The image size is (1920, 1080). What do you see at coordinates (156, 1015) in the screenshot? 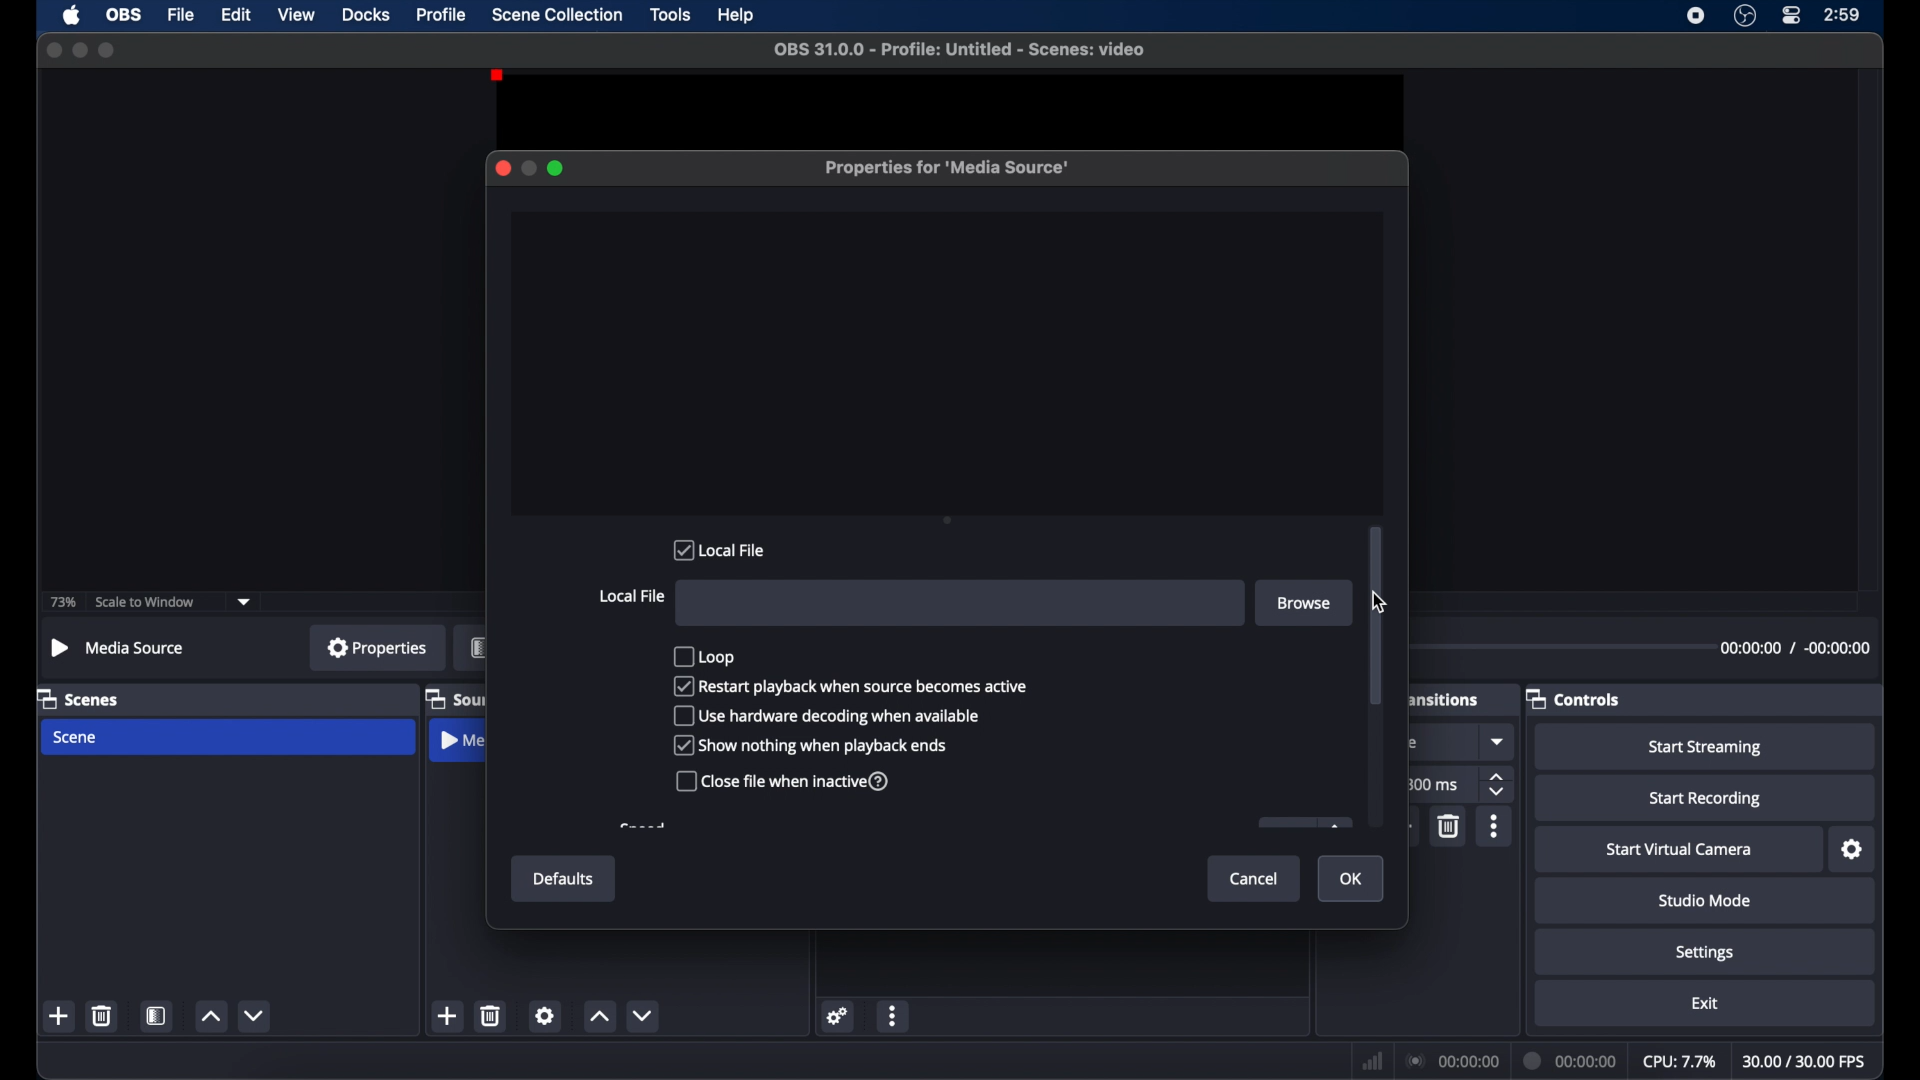
I see `scene filters` at bounding box center [156, 1015].